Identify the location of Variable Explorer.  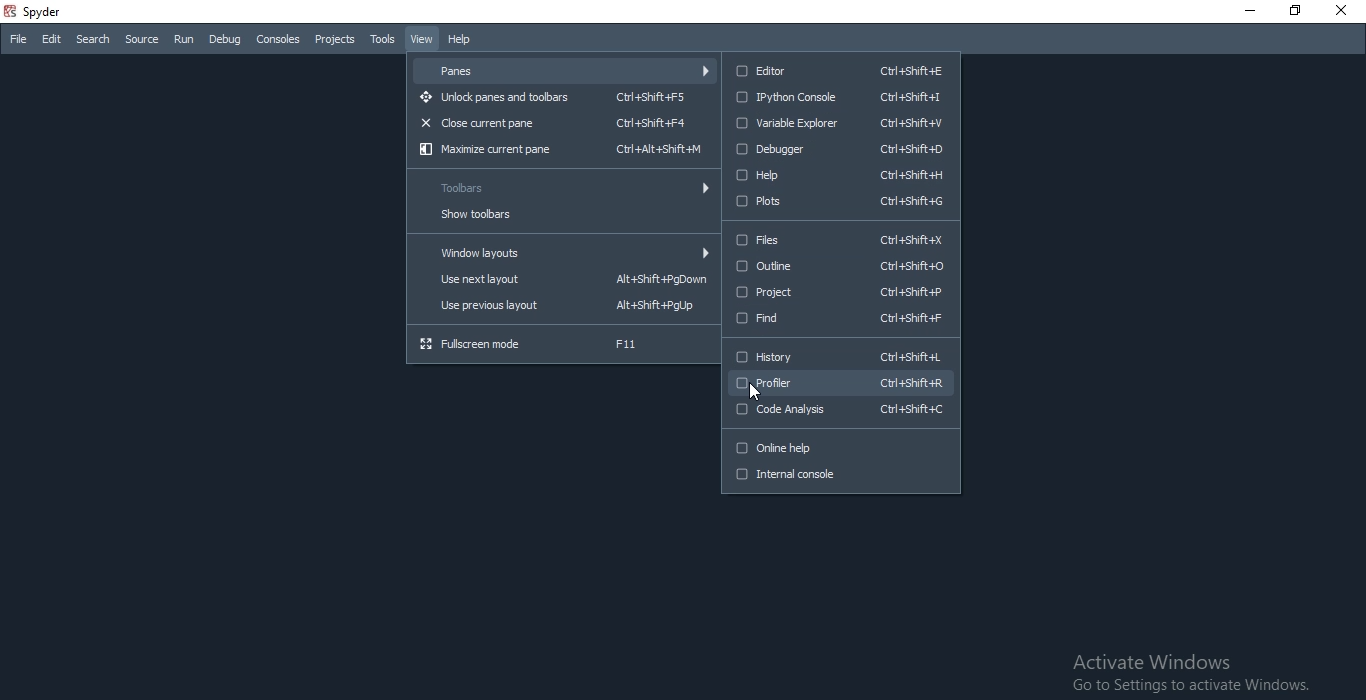
(840, 122).